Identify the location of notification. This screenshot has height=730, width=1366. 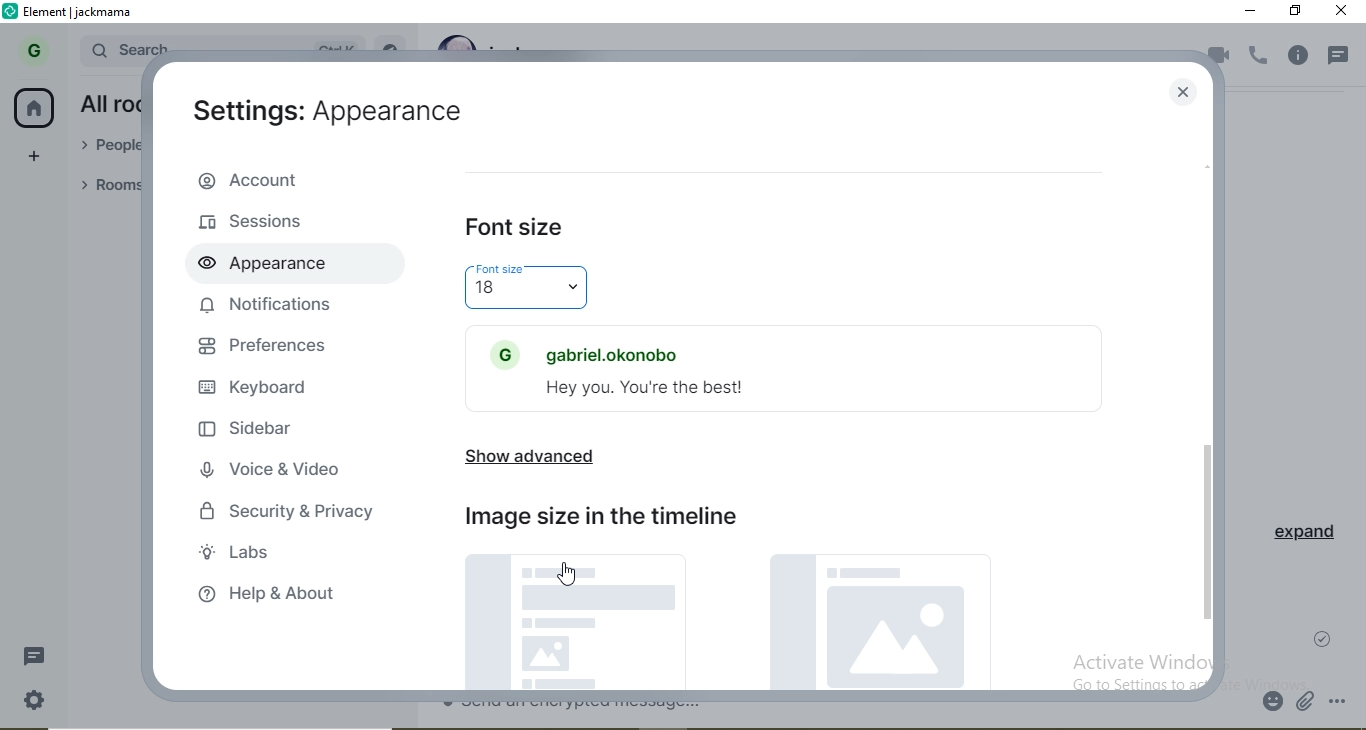
(1342, 51).